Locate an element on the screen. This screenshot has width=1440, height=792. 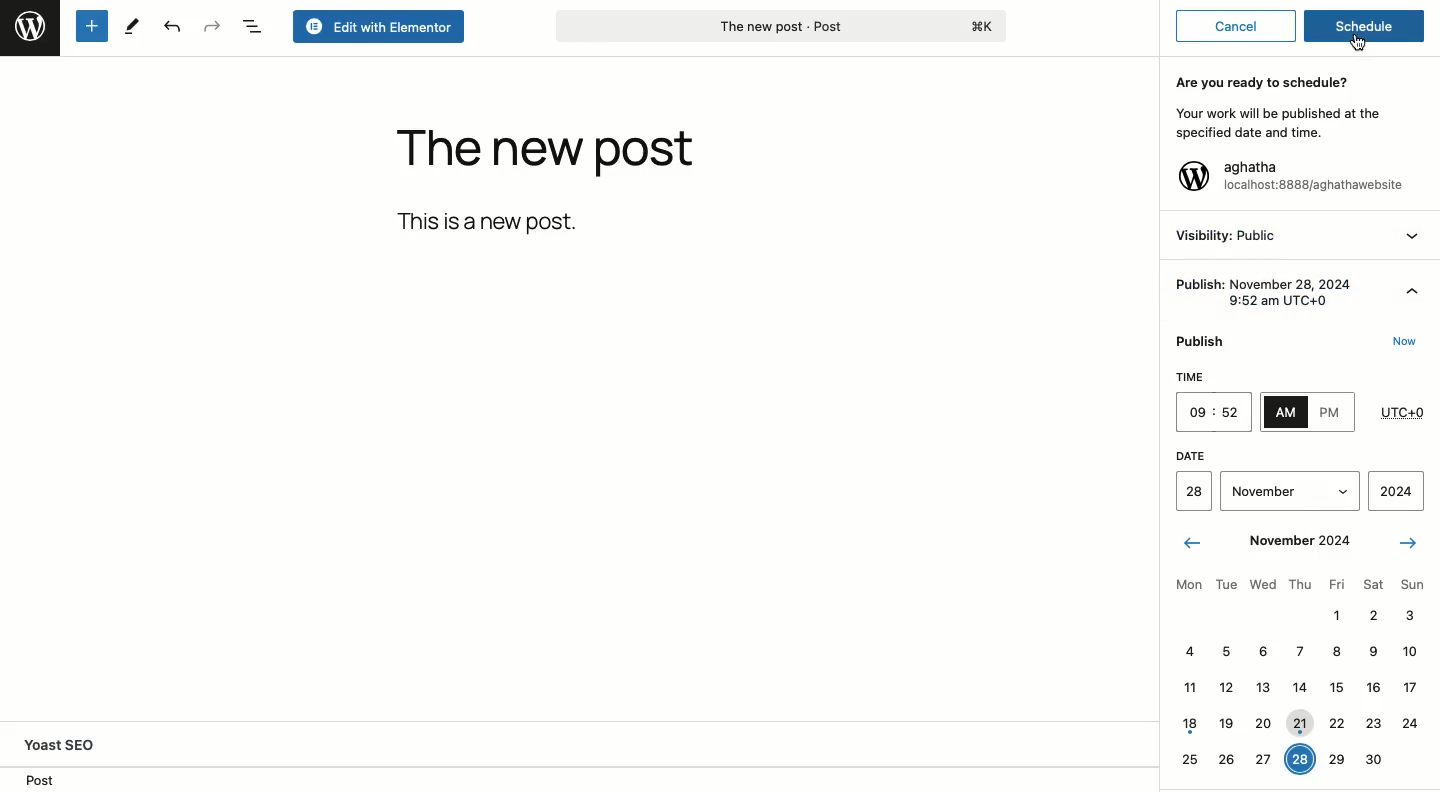
Visibility: Public is located at coordinates (1229, 235).